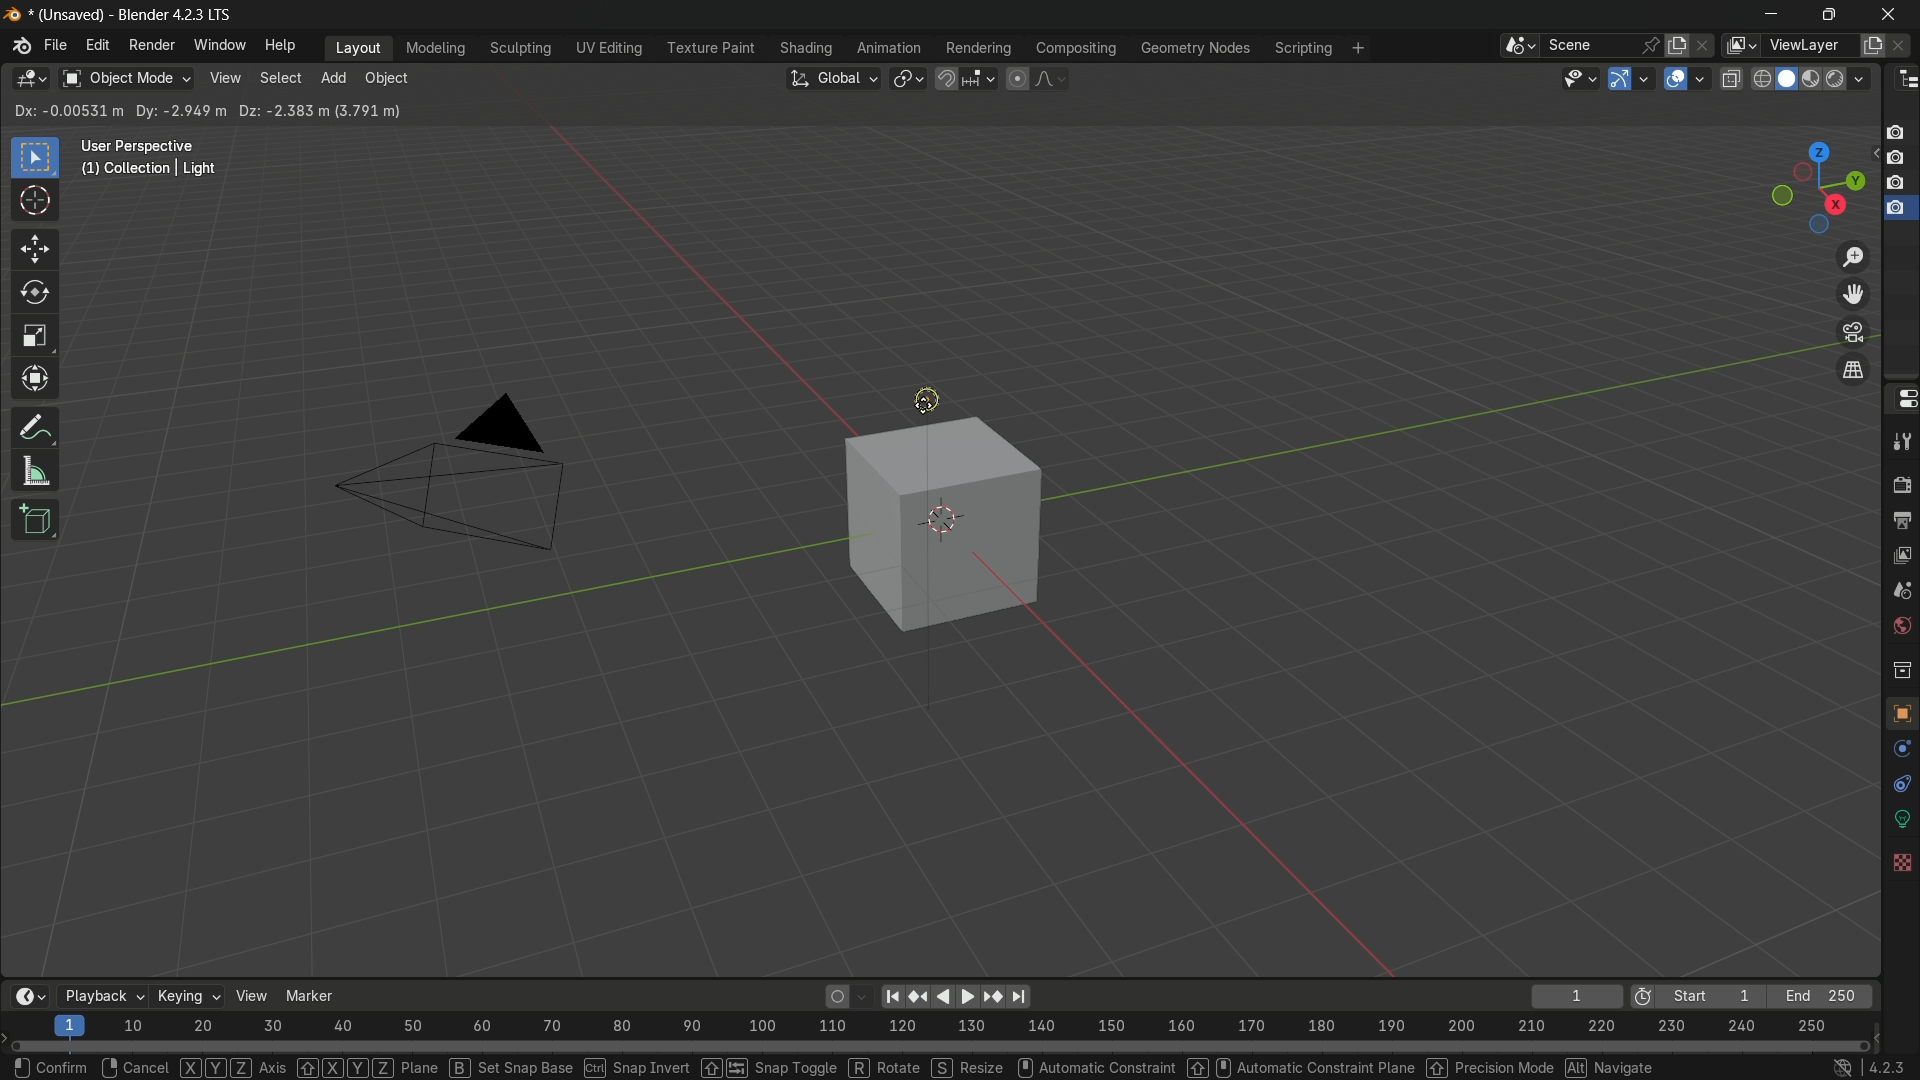 This screenshot has height=1080, width=1920. What do you see at coordinates (847, 996) in the screenshot?
I see `auto keyframing` at bounding box center [847, 996].